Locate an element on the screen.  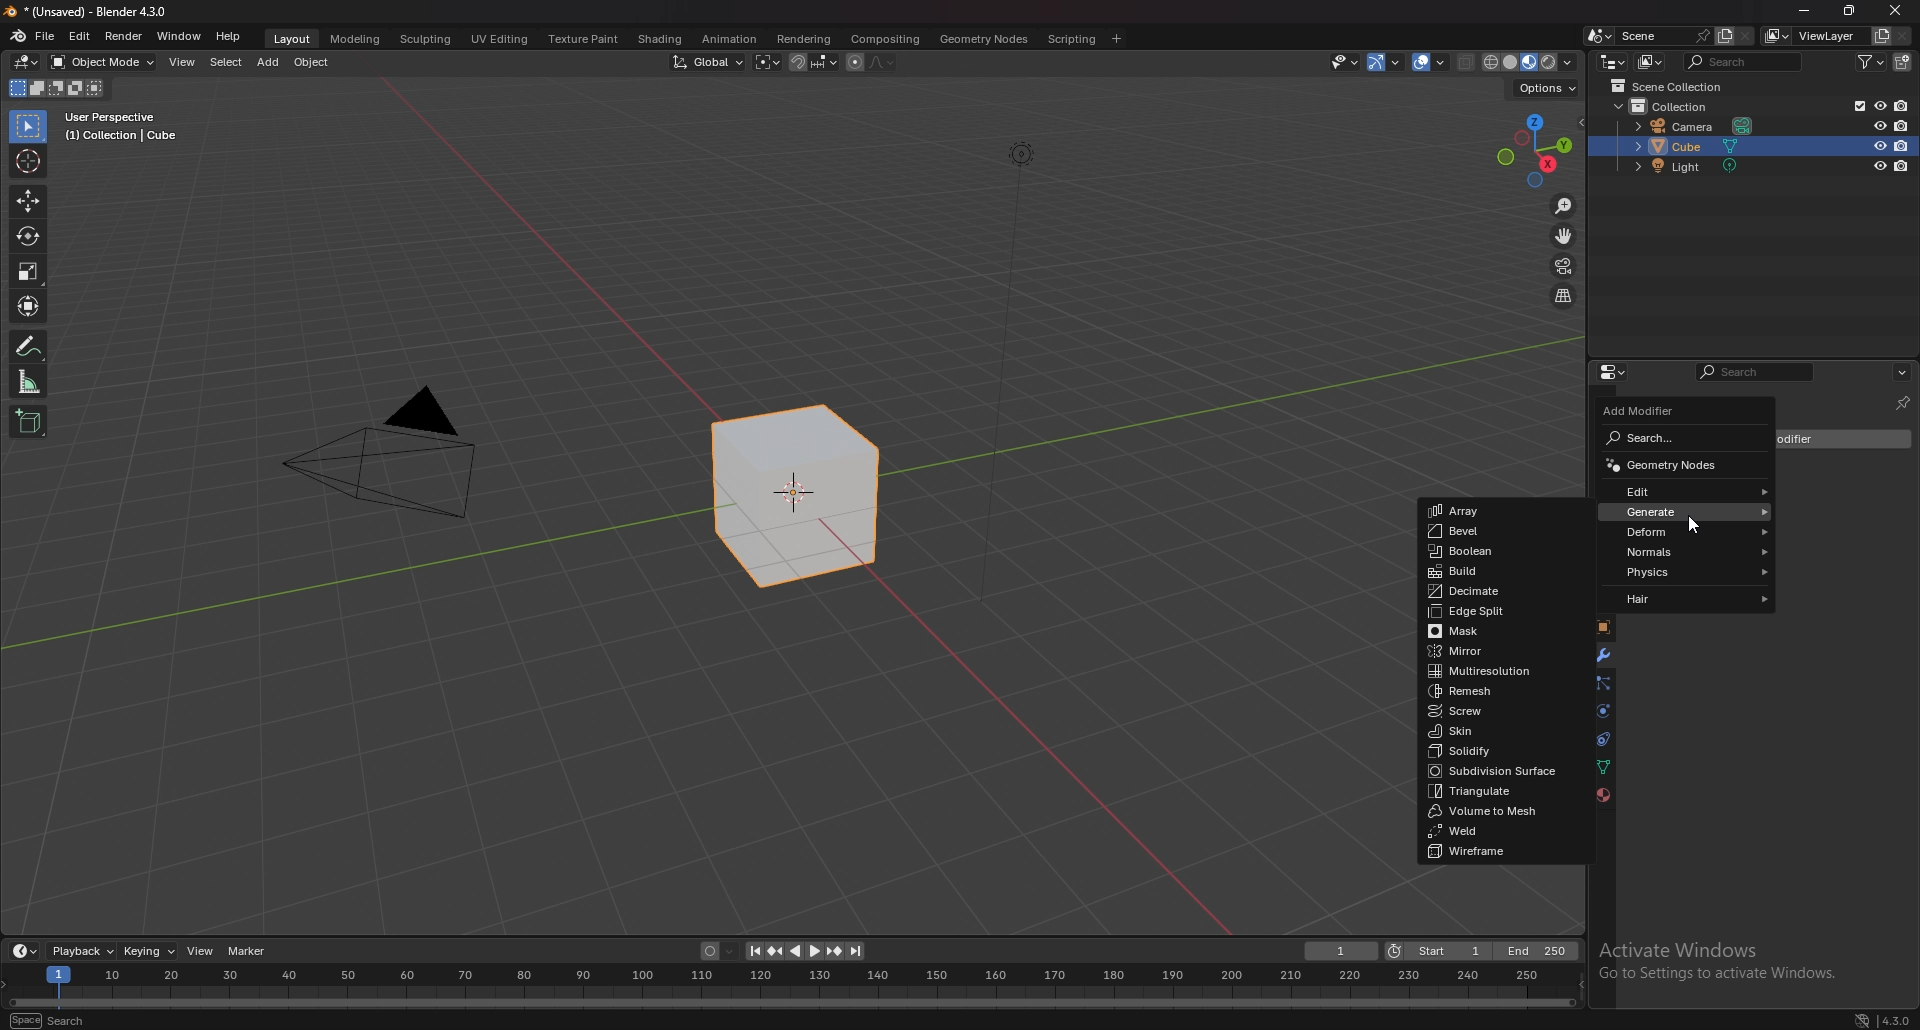
remesh is located at coordinates (1502, 691).